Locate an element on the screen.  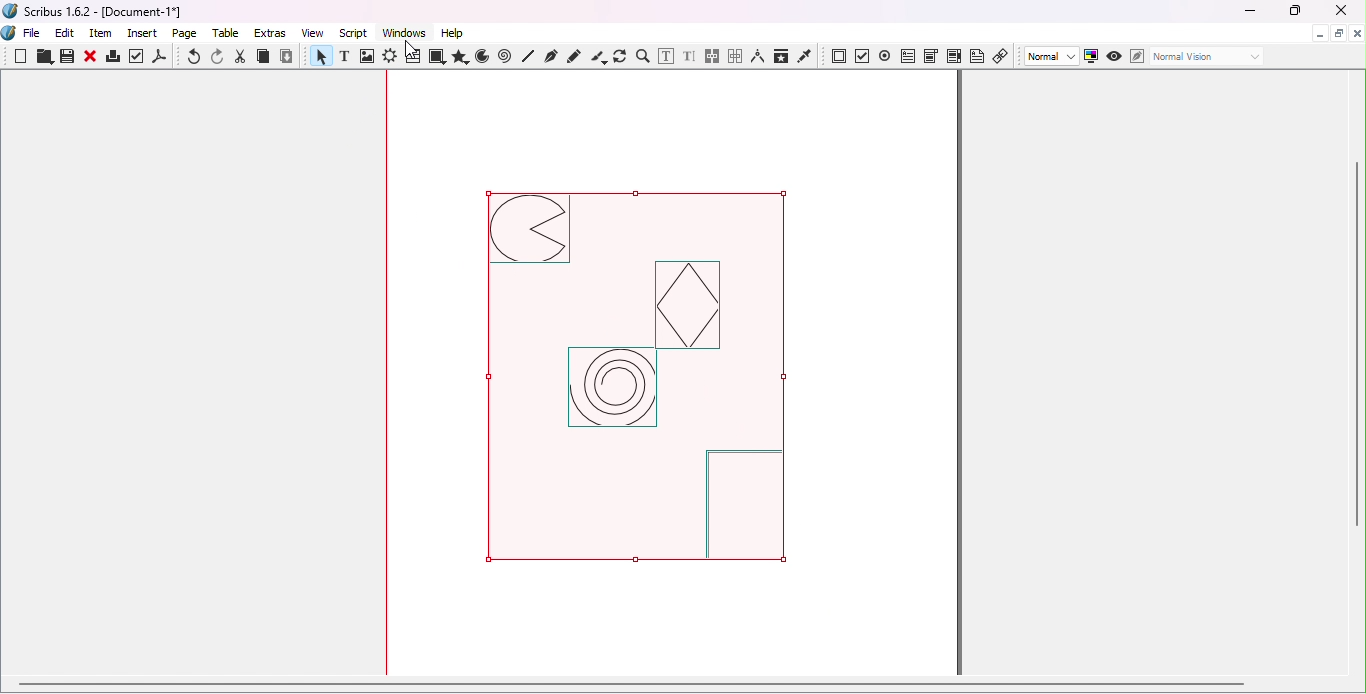
Preflight verifier is located at coordinates (137, 59).